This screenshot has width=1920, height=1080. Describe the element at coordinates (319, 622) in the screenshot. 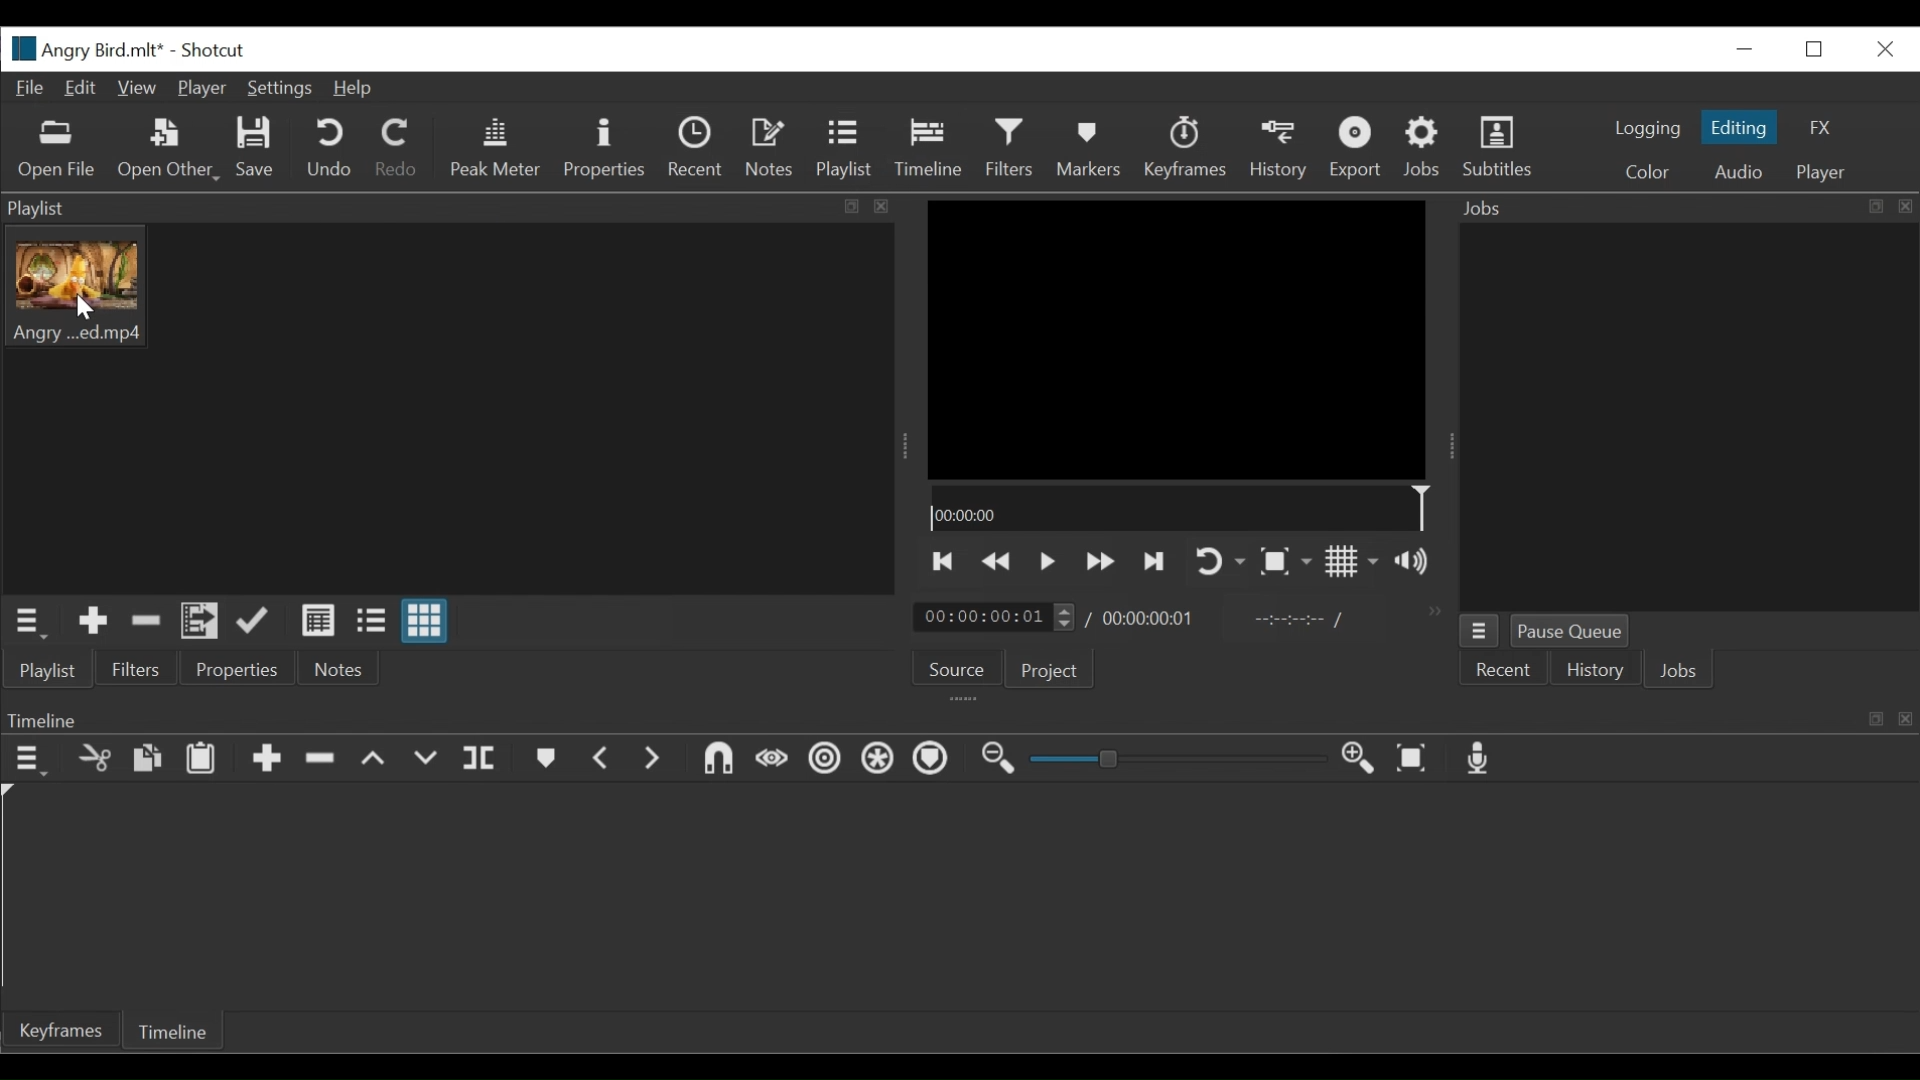

I see `View as detail` at that location.